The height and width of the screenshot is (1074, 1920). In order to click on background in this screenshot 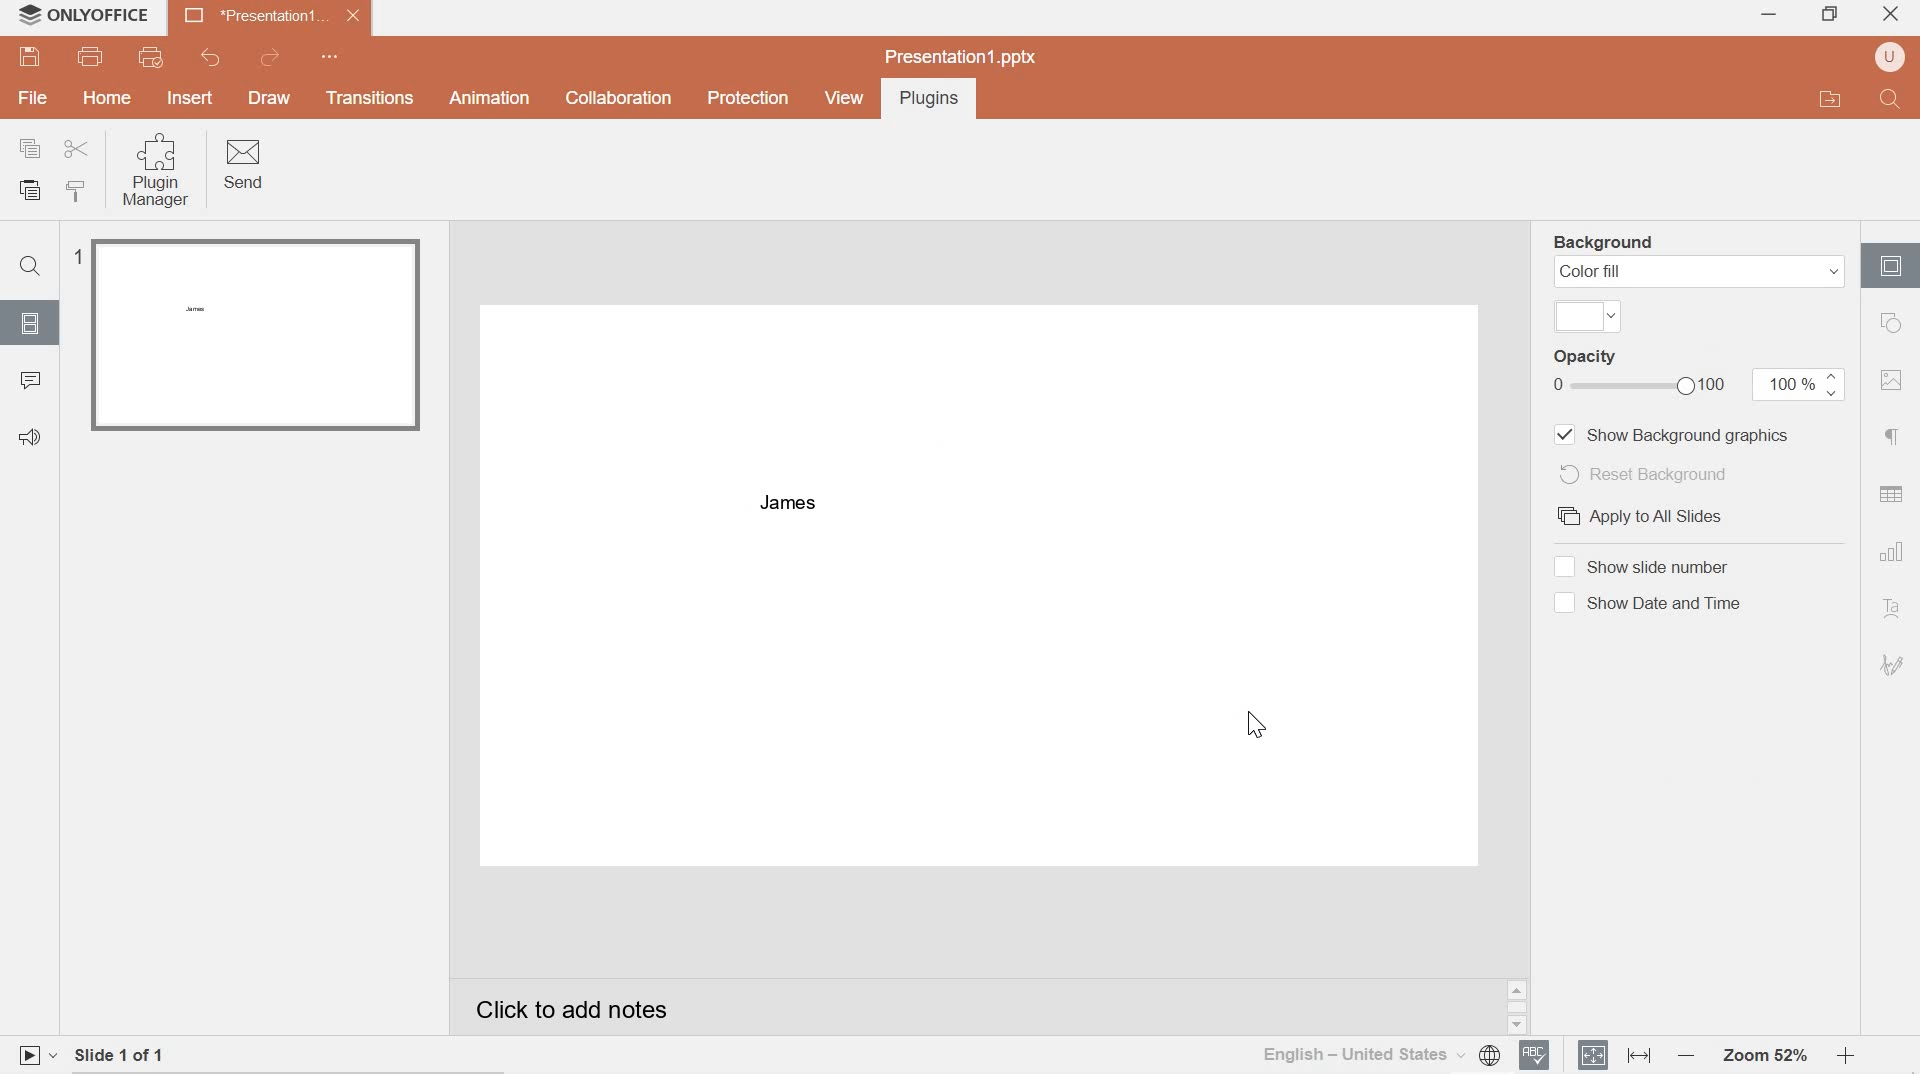, I will do `click(1607, 242)`.